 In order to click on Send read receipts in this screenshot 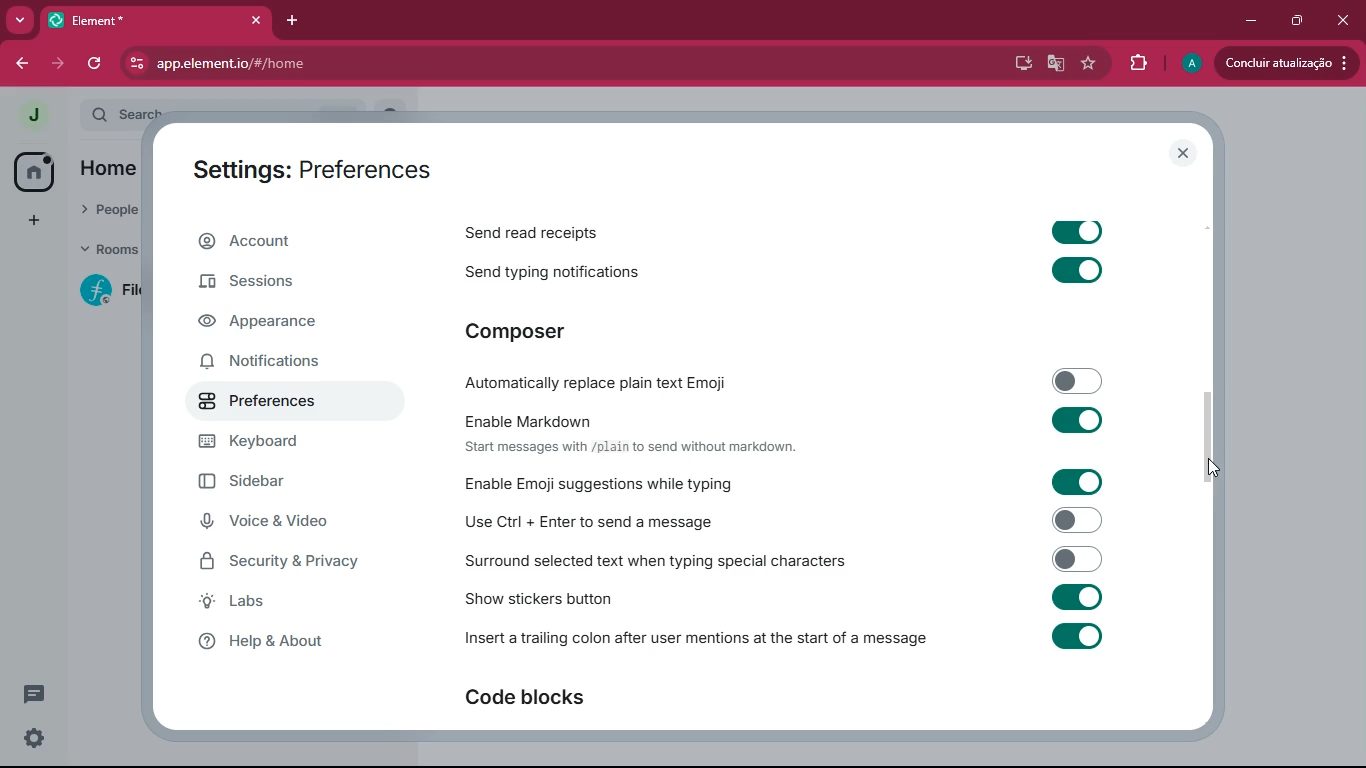, I will do `click(798, 228)`.